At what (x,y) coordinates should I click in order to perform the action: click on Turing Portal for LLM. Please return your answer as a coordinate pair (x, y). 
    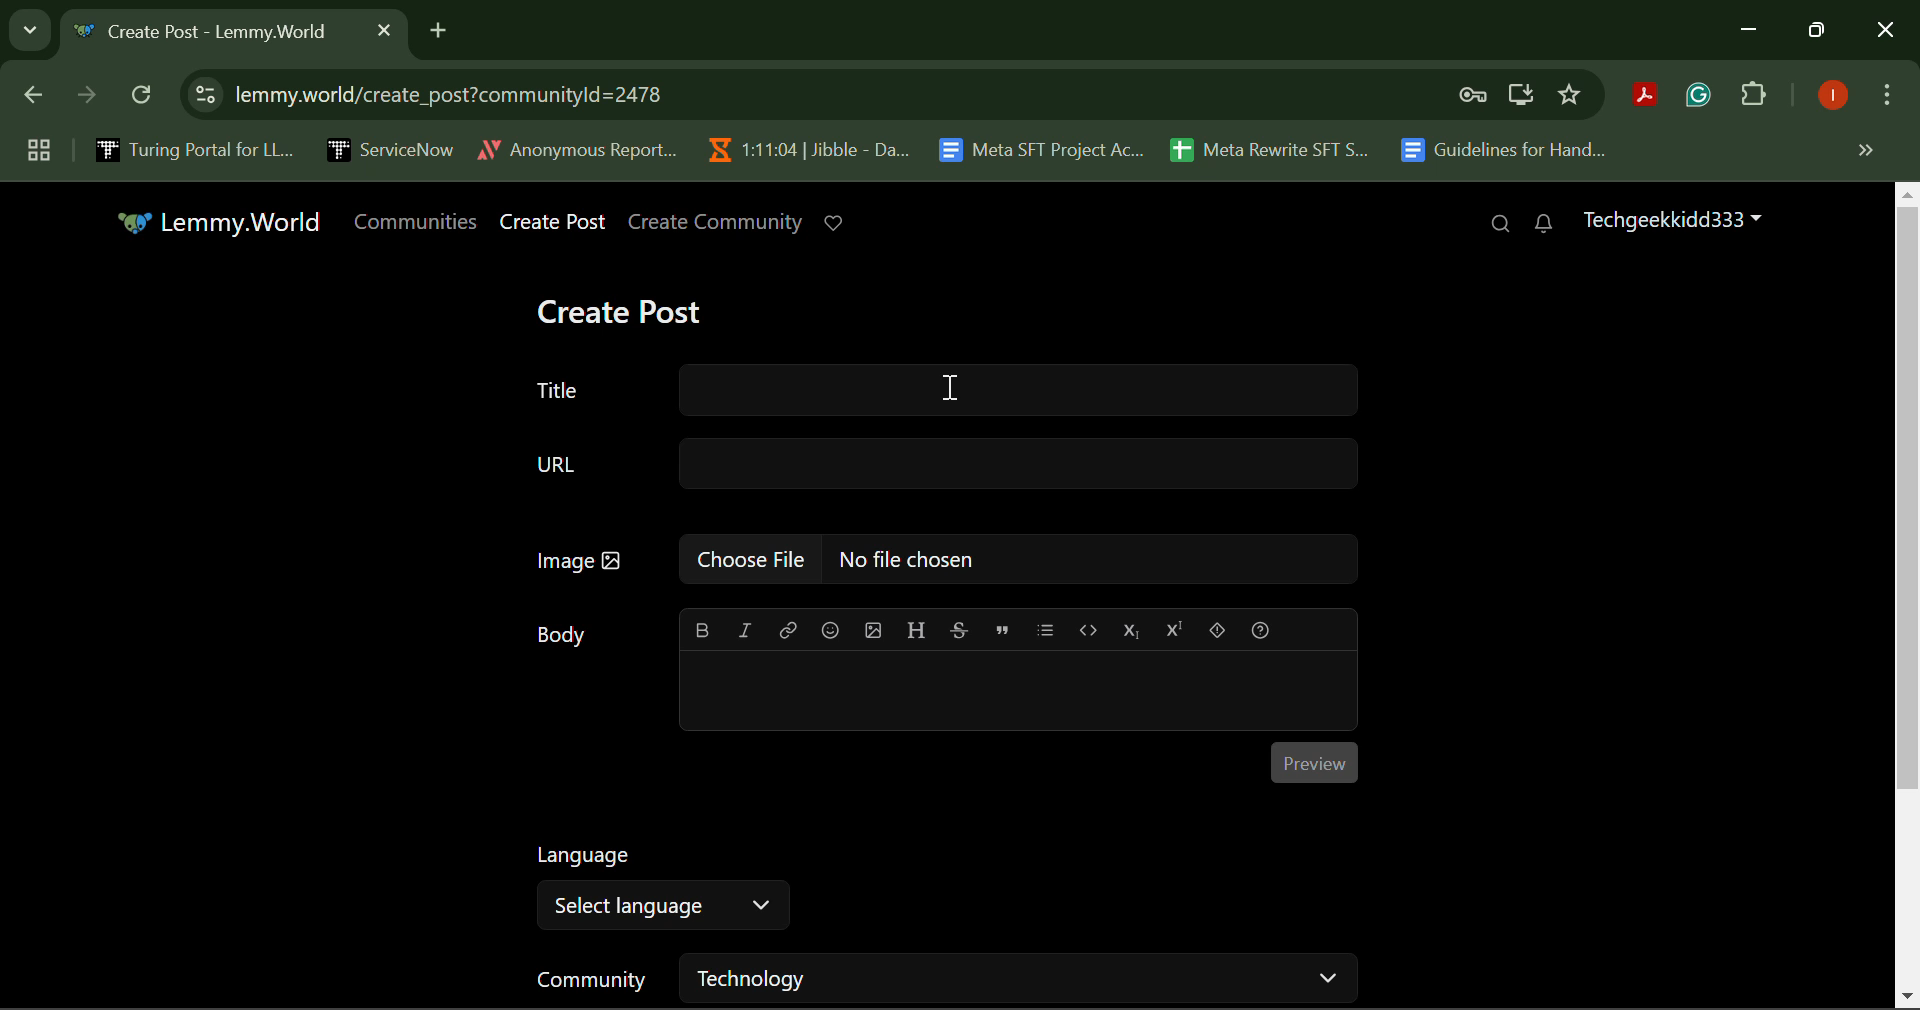
    Looking at the image, I should click on (191, 149).